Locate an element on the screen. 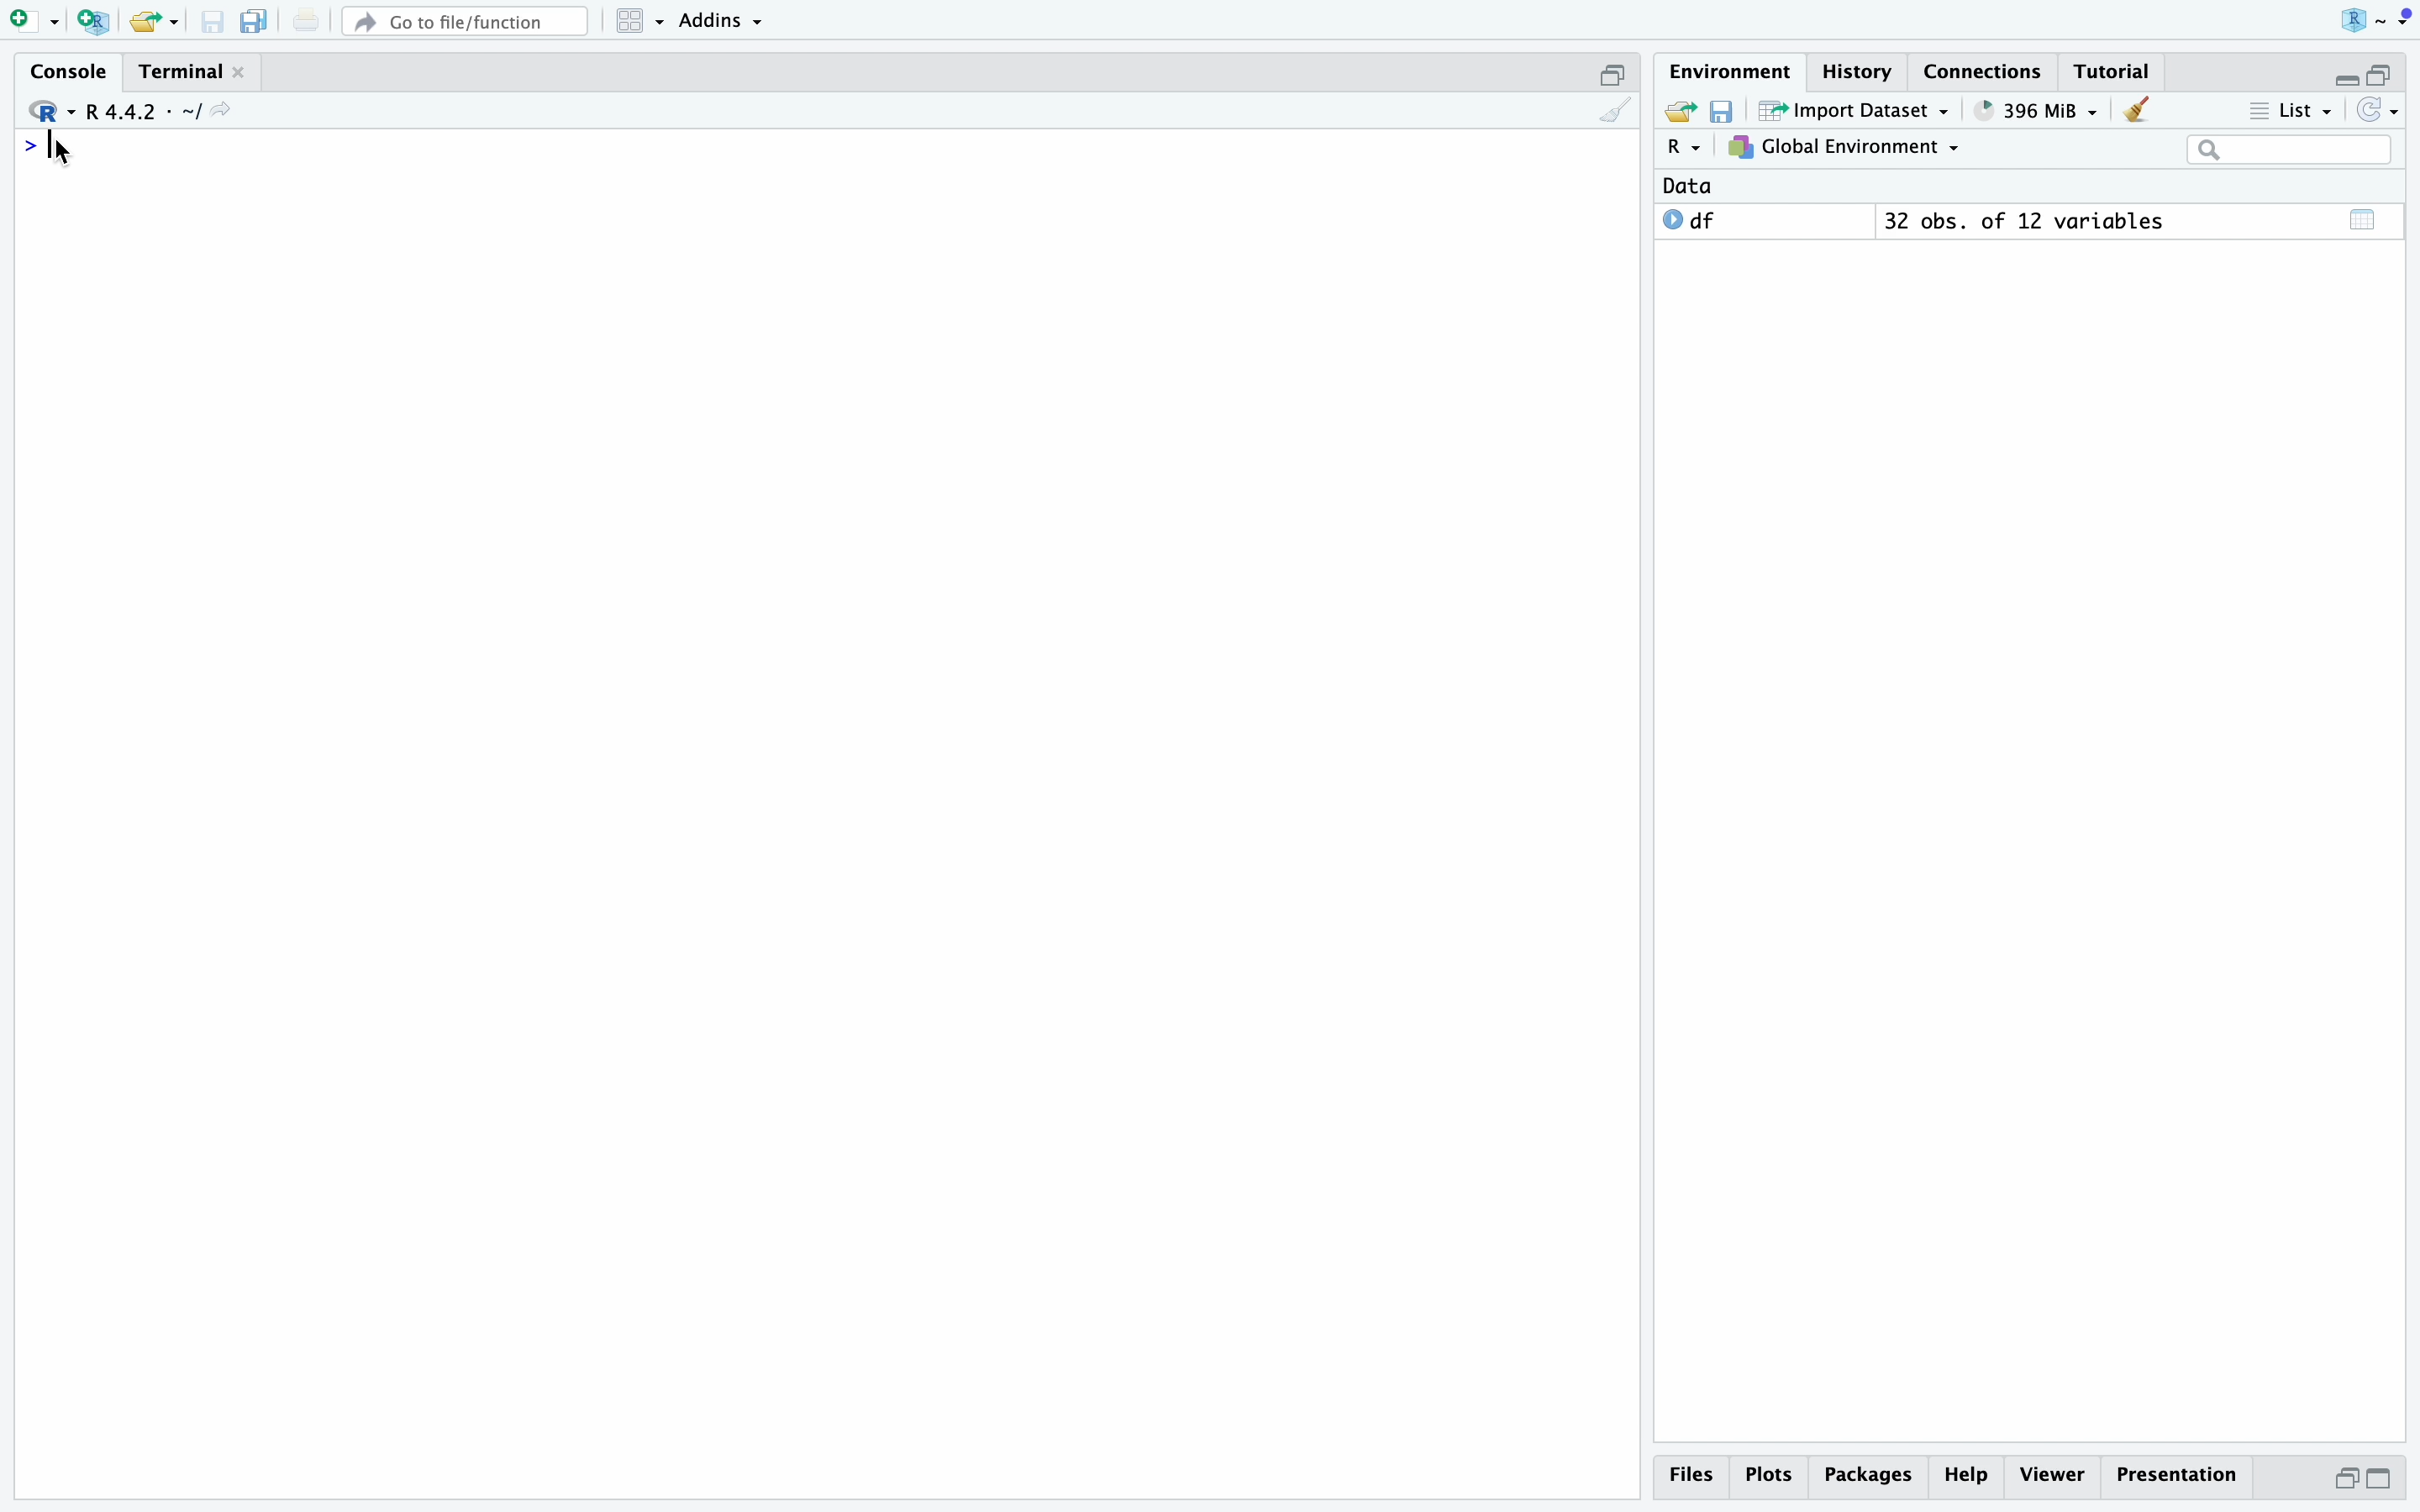  searchbox is located at coordinates (2292, 149).